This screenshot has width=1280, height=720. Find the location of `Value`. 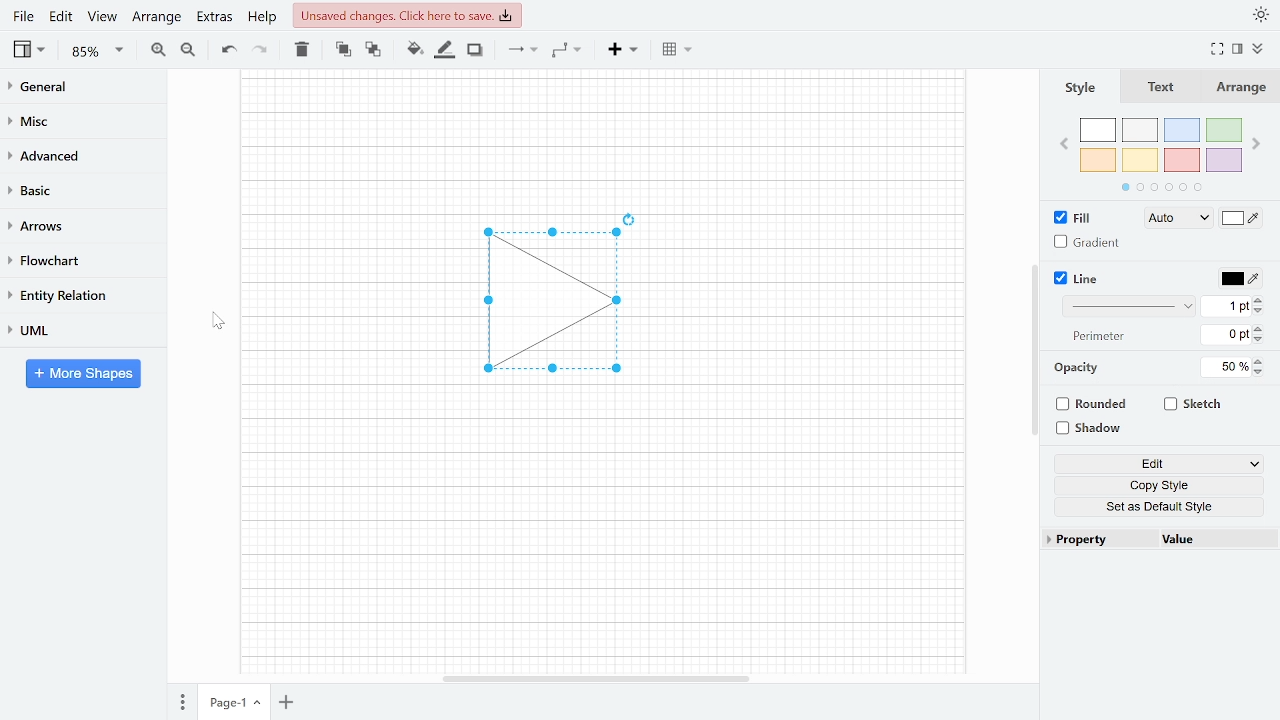

Value is located at coordinates (1213, 541).